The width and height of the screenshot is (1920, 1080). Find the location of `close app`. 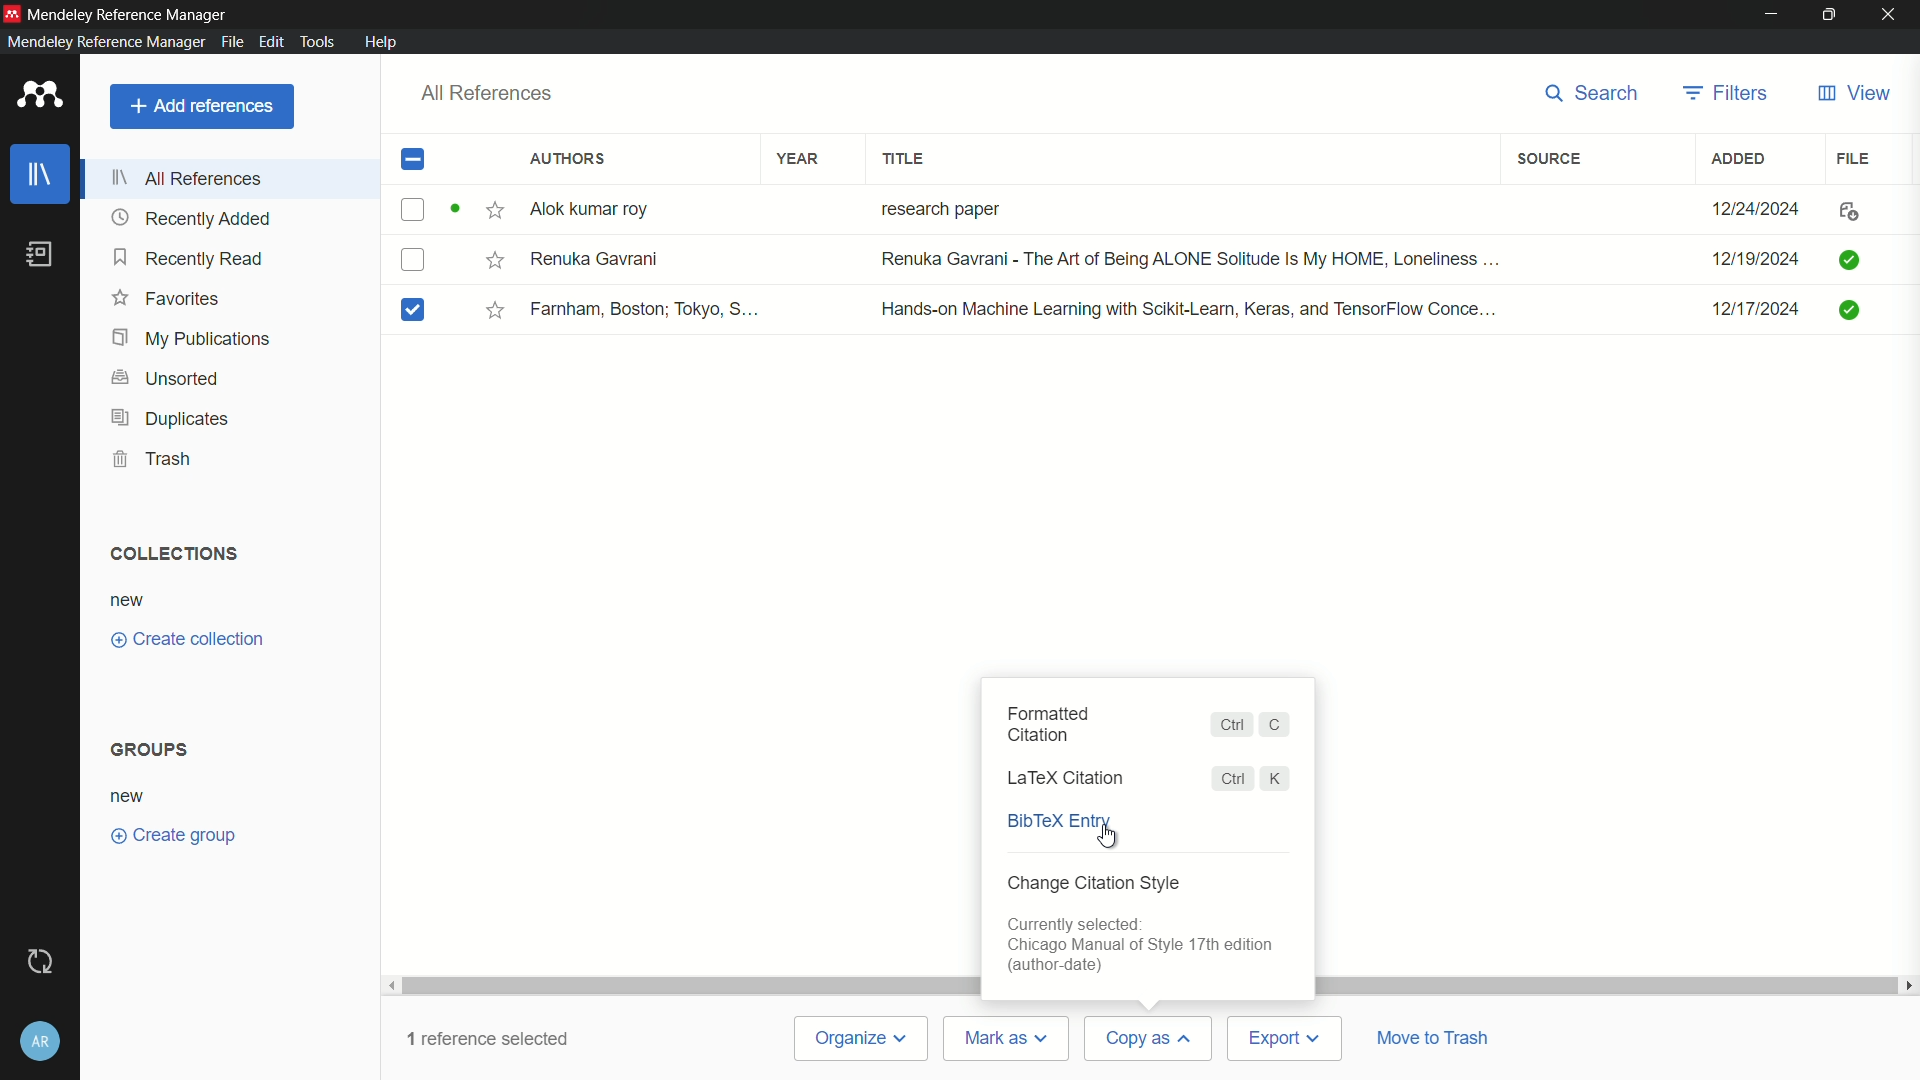

close app is located at coordinates (1890, 13).